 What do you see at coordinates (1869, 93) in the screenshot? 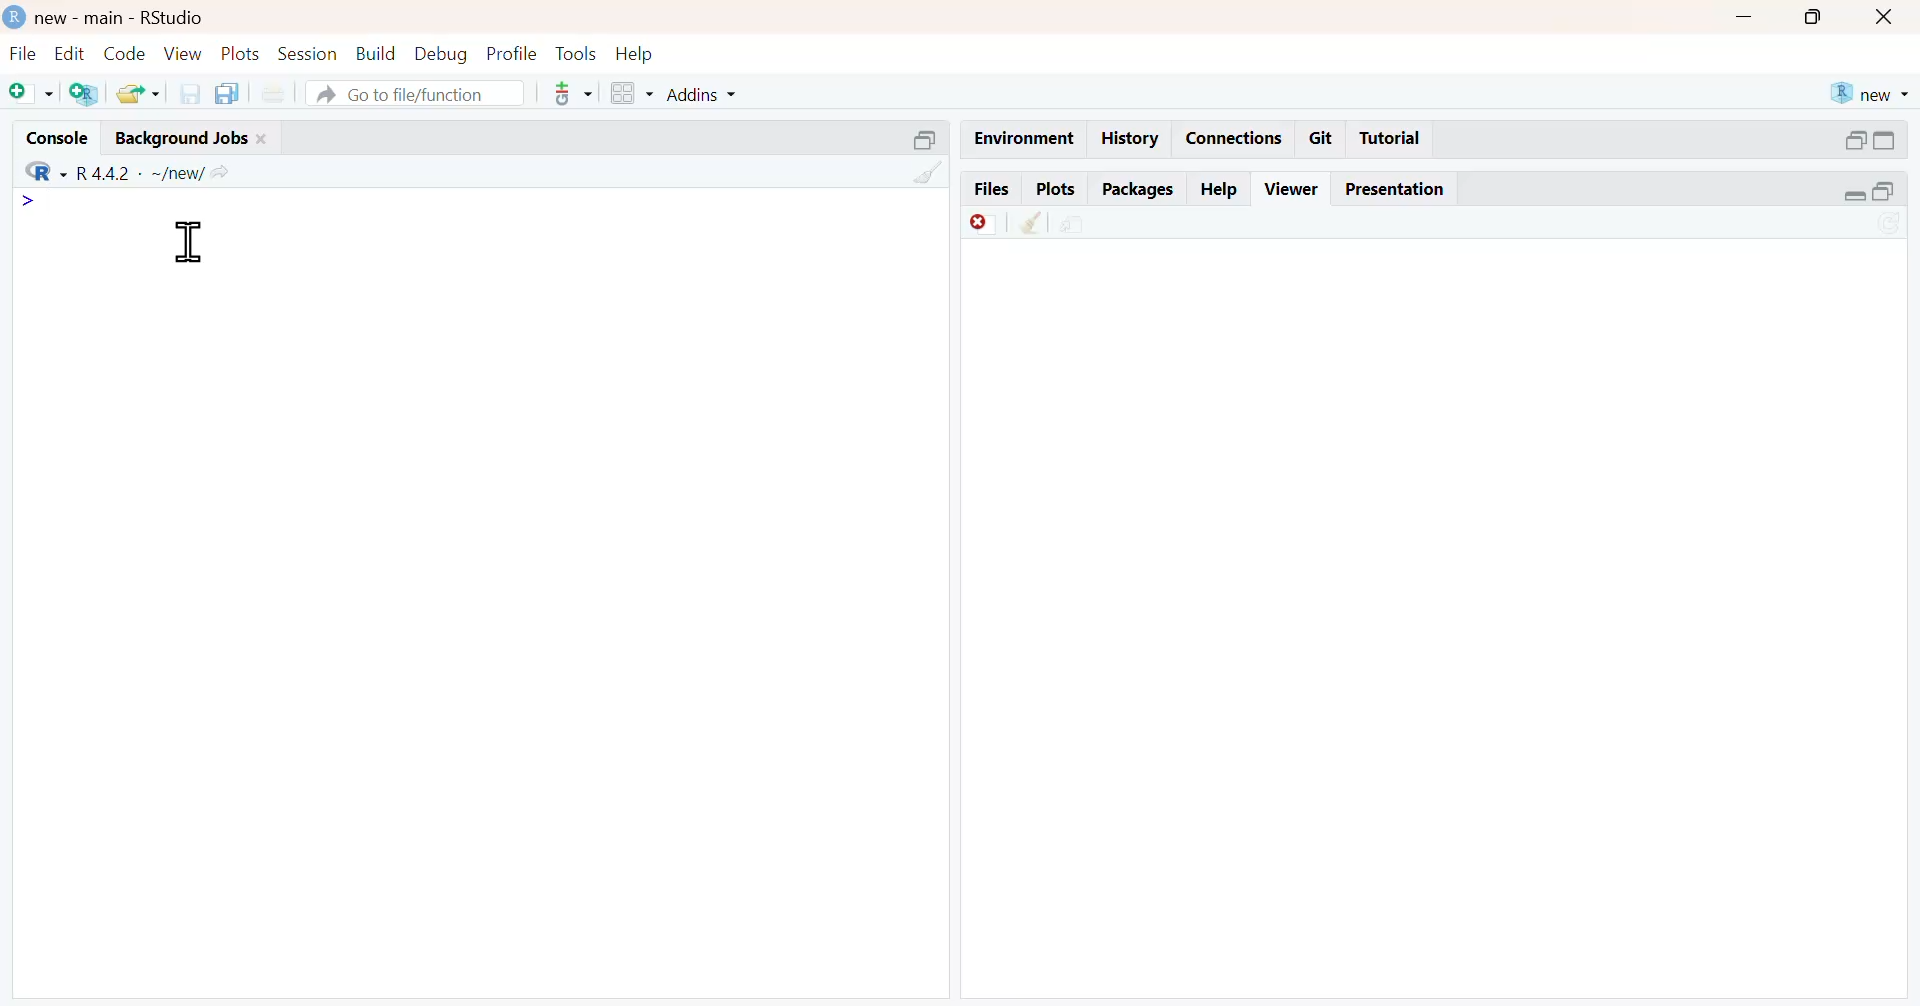
I see `new` at bounding box center [1869, 93].